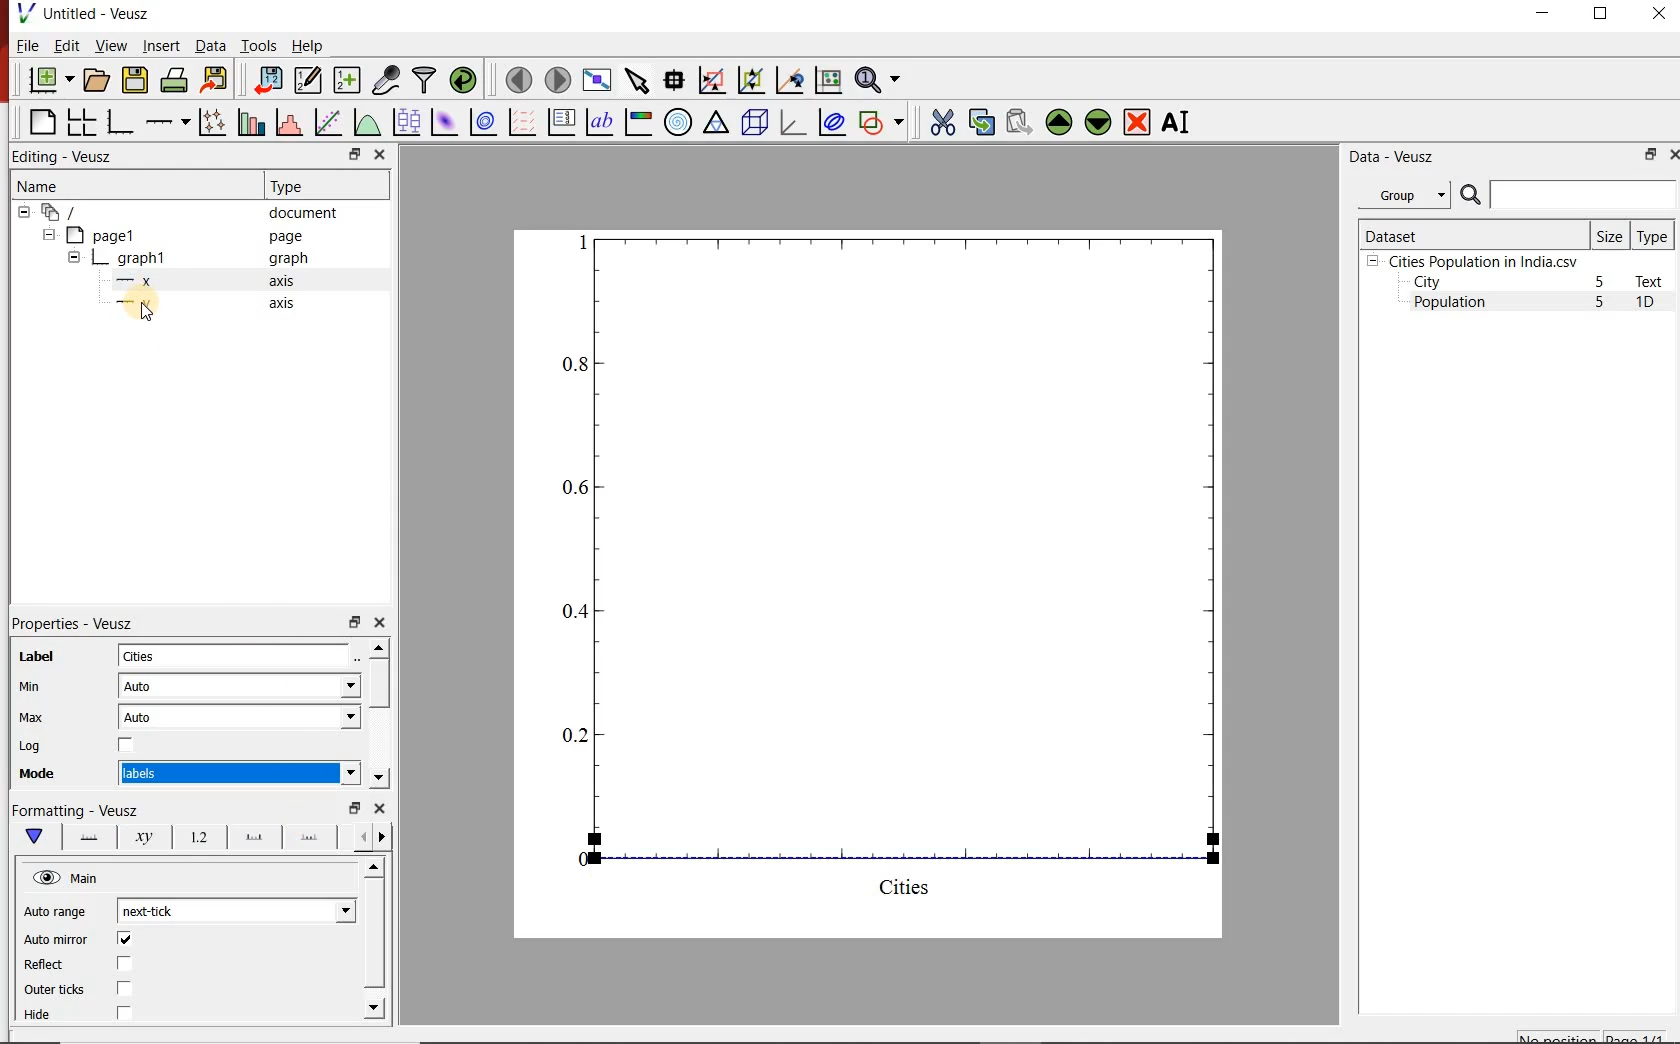 Image resolution: width=1680 pixels, height=1044 pixels. What do you see at coordinates (1654, 235) in the screenshot?
I see `Type` at bounding box center [1654, 235].